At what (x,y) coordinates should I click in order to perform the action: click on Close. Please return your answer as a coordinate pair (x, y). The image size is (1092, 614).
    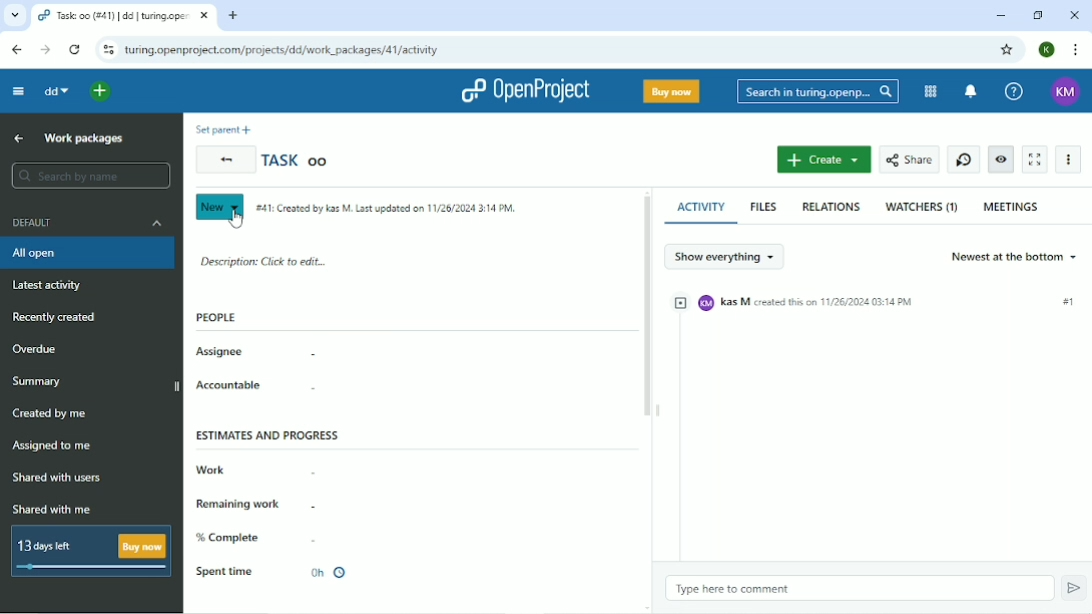
    Looking at the image, I should click on (1072, 15).